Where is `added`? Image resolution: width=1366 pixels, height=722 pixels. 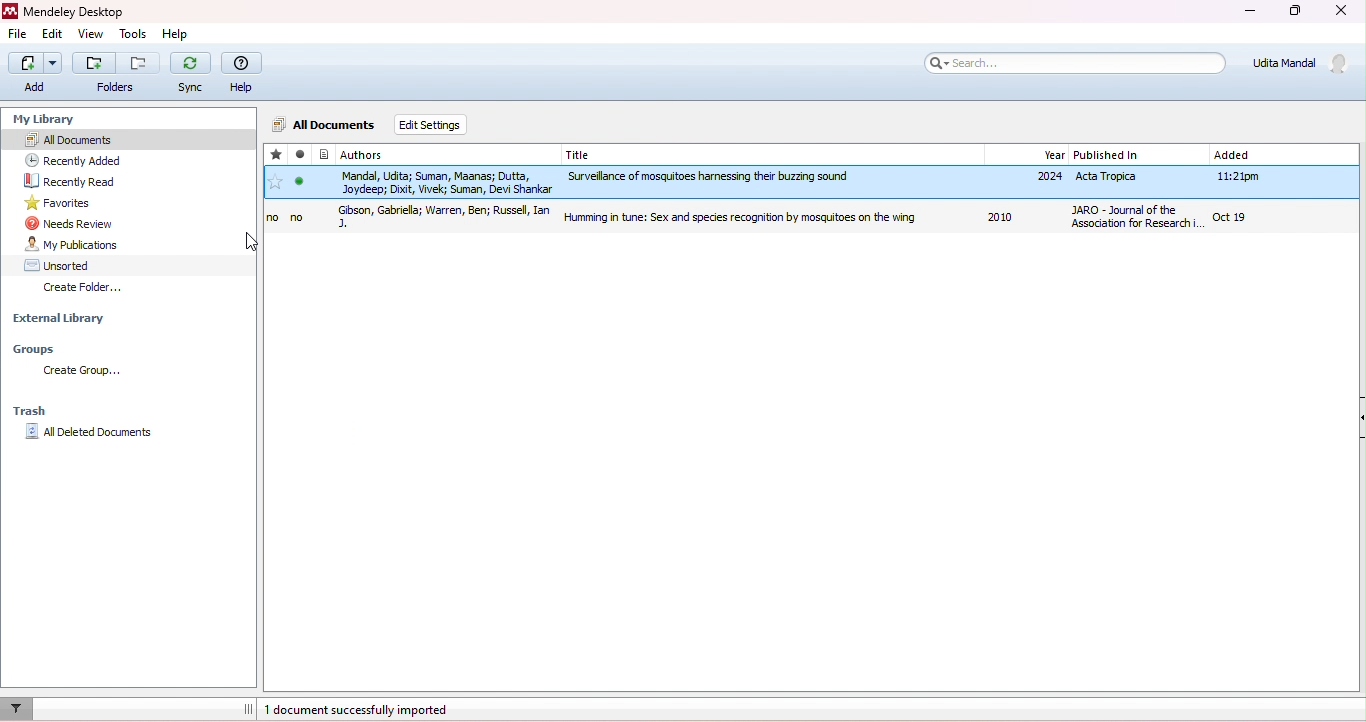
added is located at coordinates (1231, 156).